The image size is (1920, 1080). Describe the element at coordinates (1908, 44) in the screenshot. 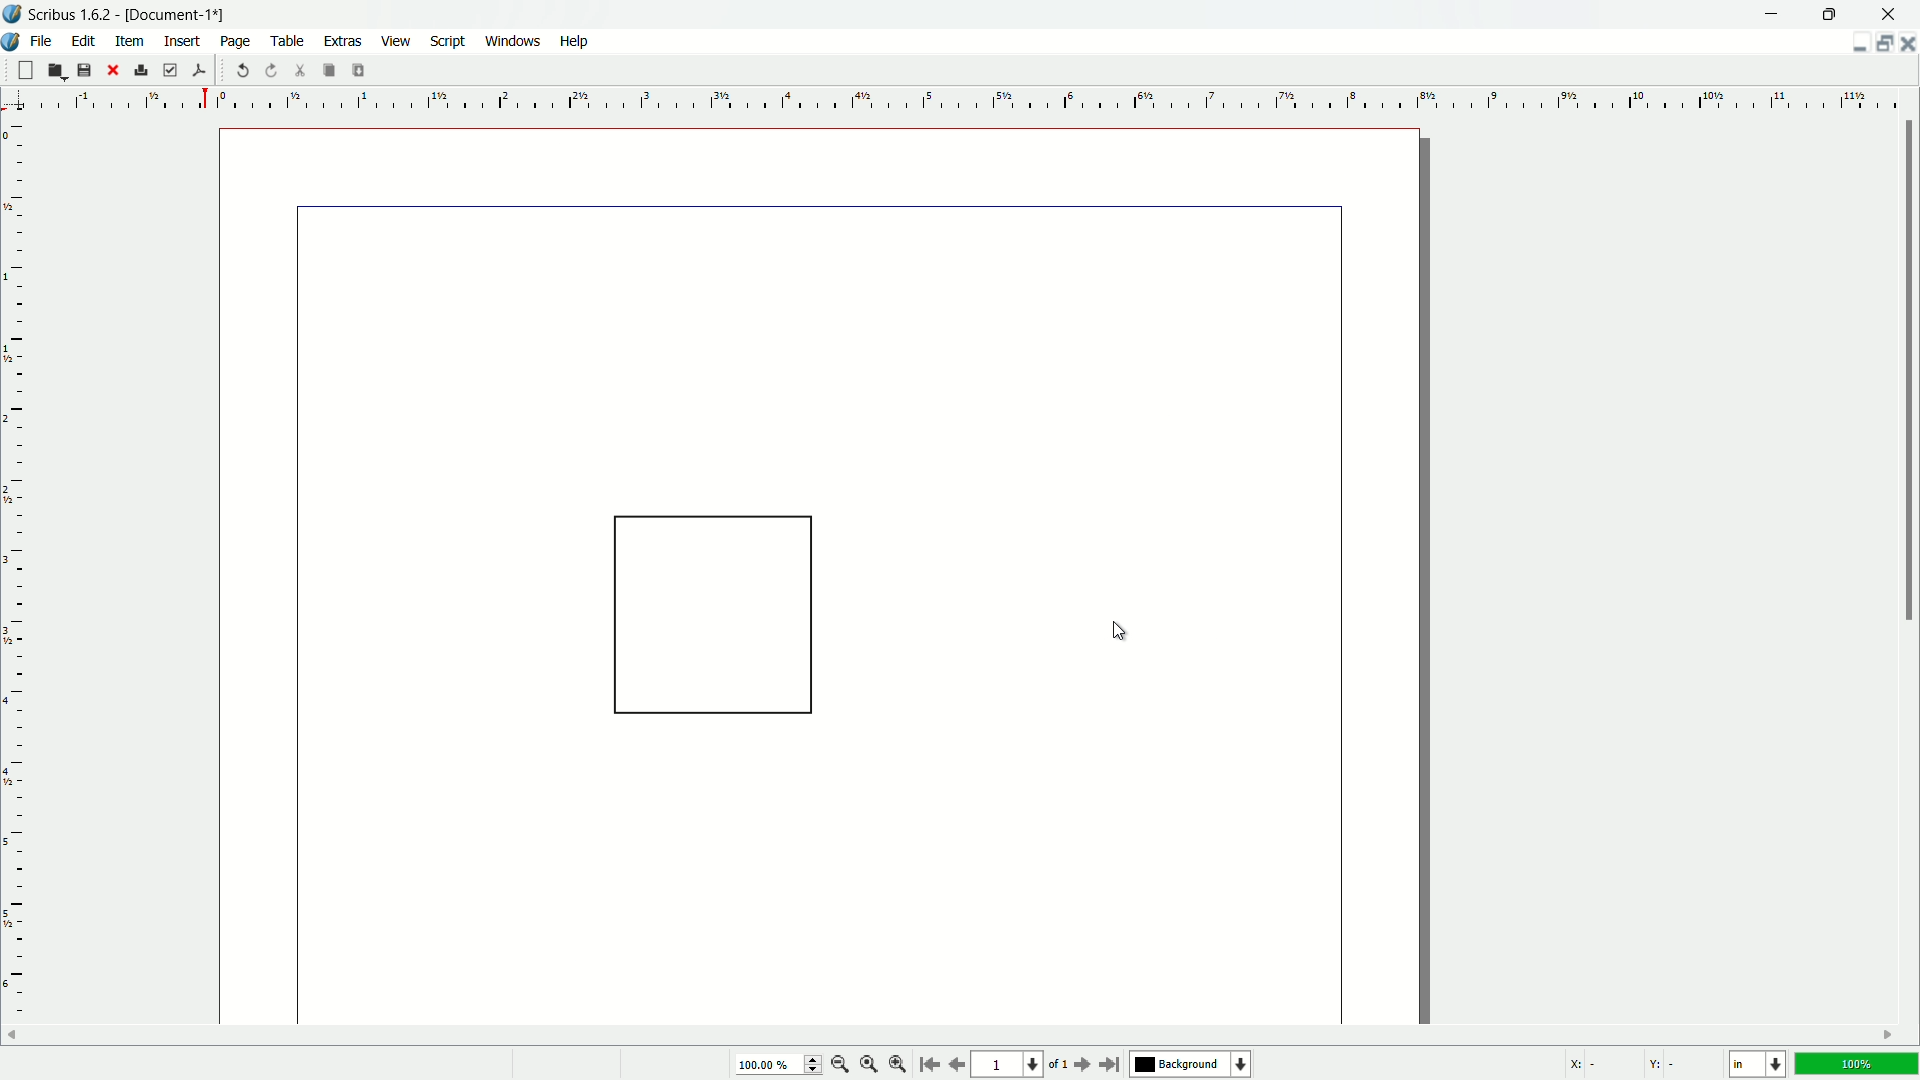

I see `close document` at that location.